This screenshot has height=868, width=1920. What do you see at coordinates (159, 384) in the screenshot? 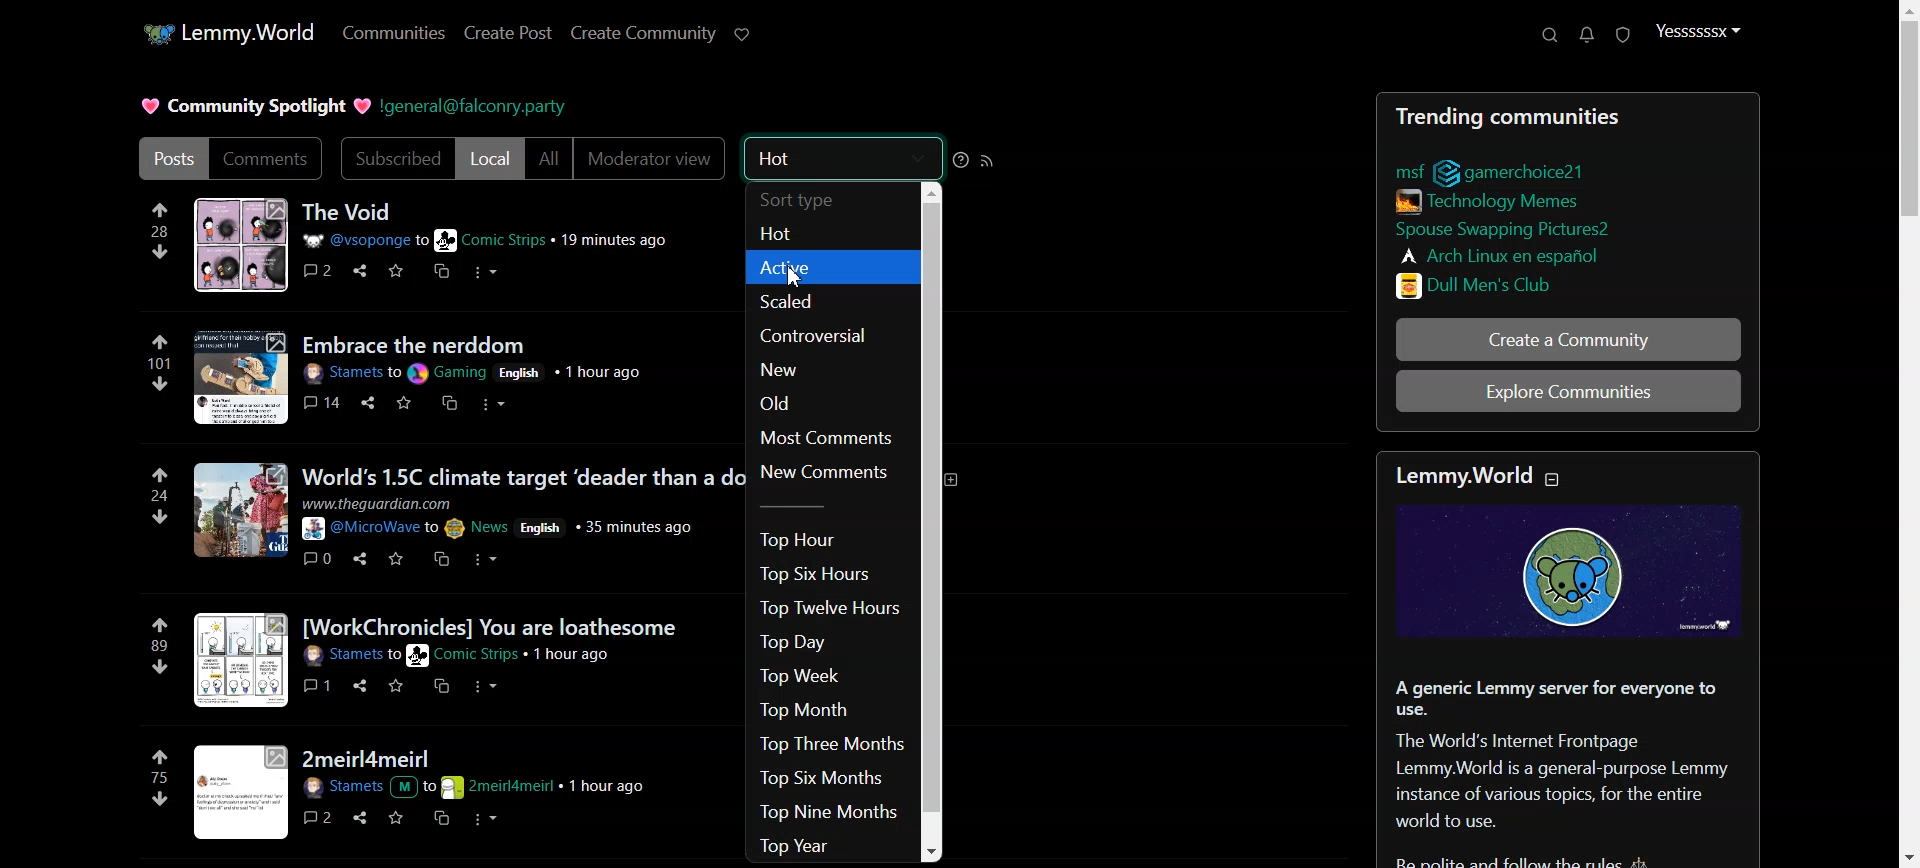
I see `downvote` at bounding box center [159, 384].